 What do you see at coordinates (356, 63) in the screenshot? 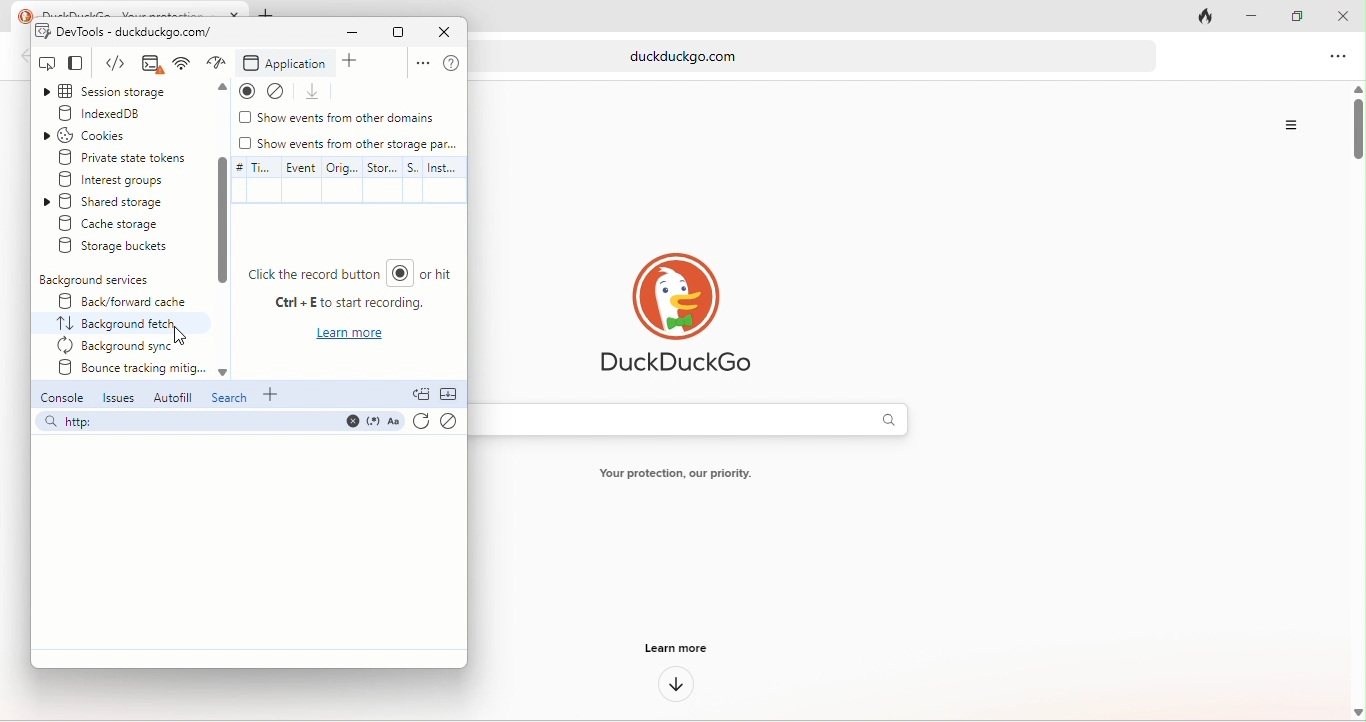
I see `add` at bounding box center [356, 63].